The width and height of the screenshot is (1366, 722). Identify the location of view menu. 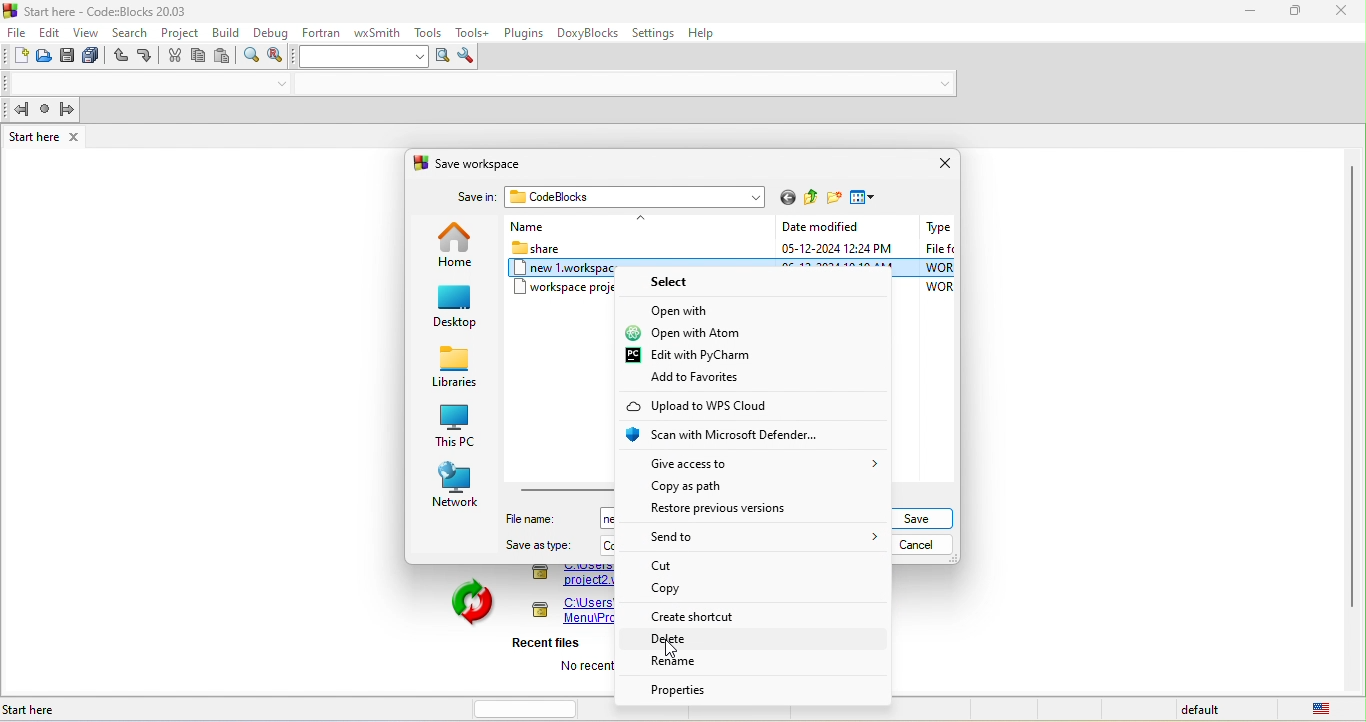
(867, 198).